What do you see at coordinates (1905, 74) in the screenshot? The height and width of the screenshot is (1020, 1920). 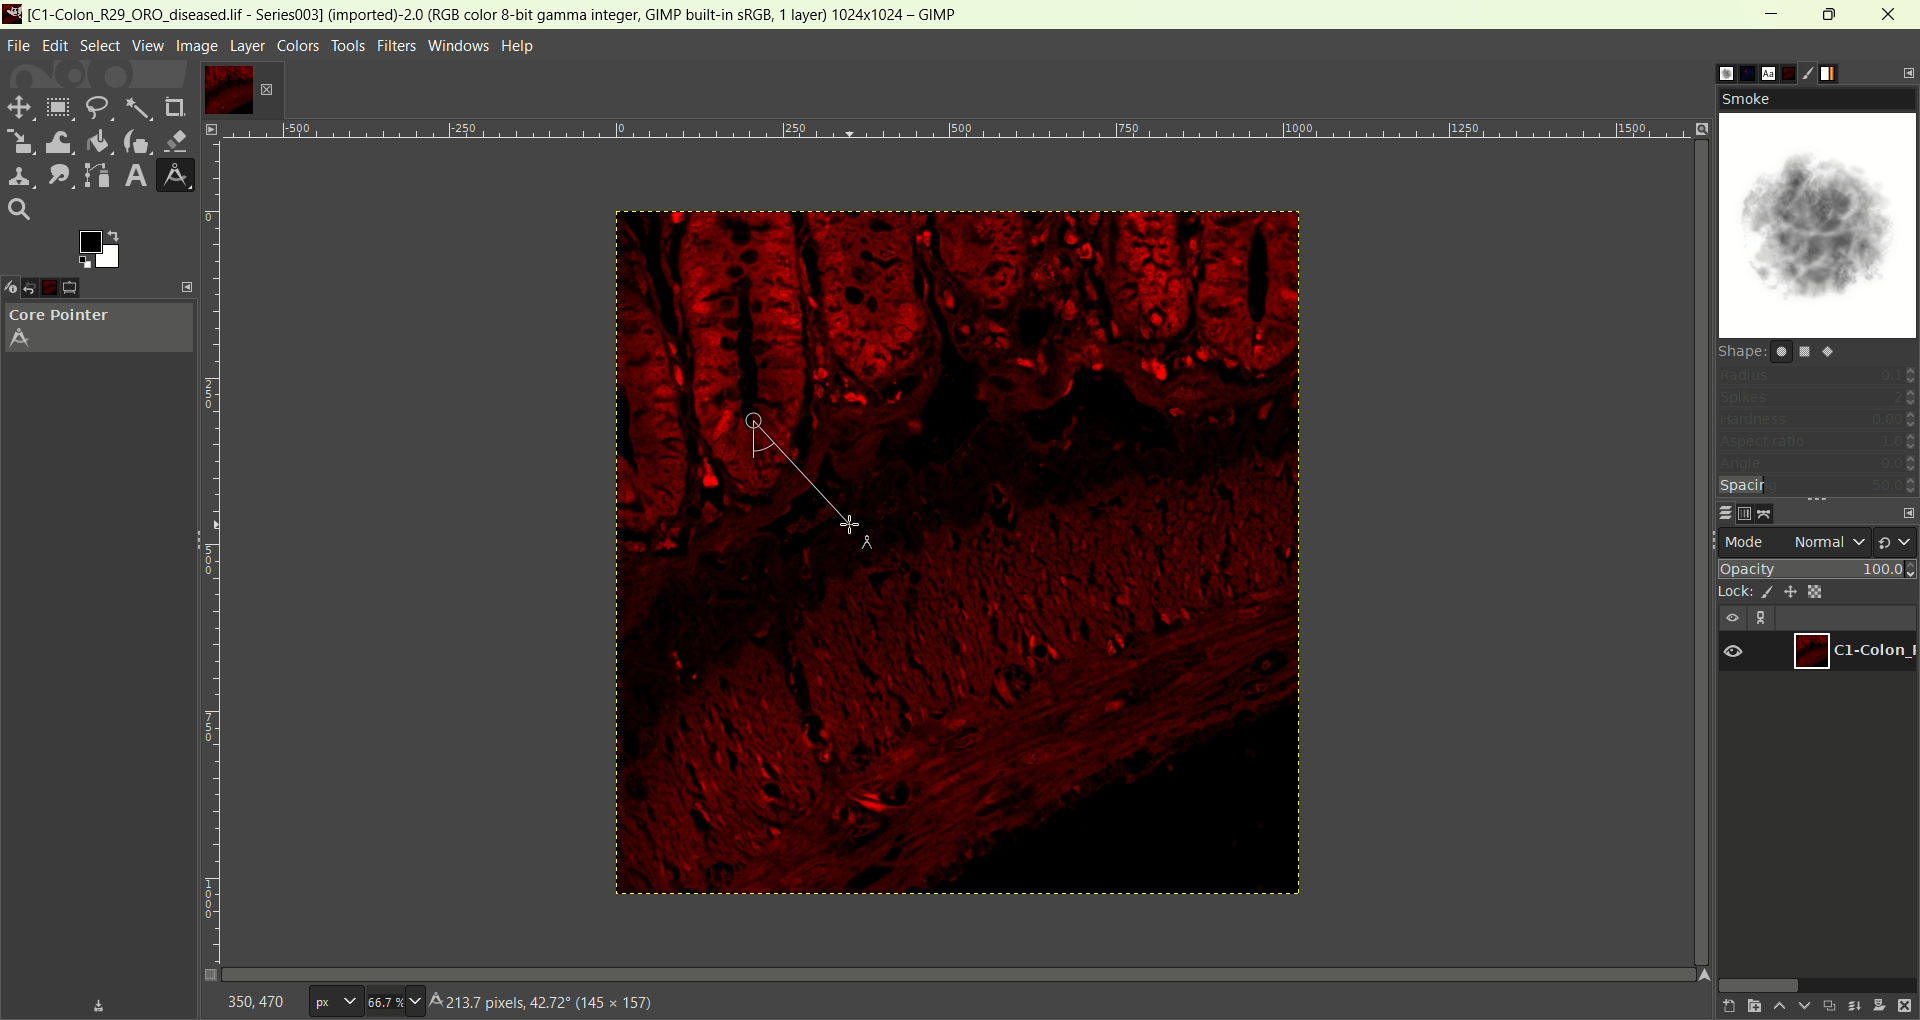 I see `configure this tab` at bounding box center [1905, 74].